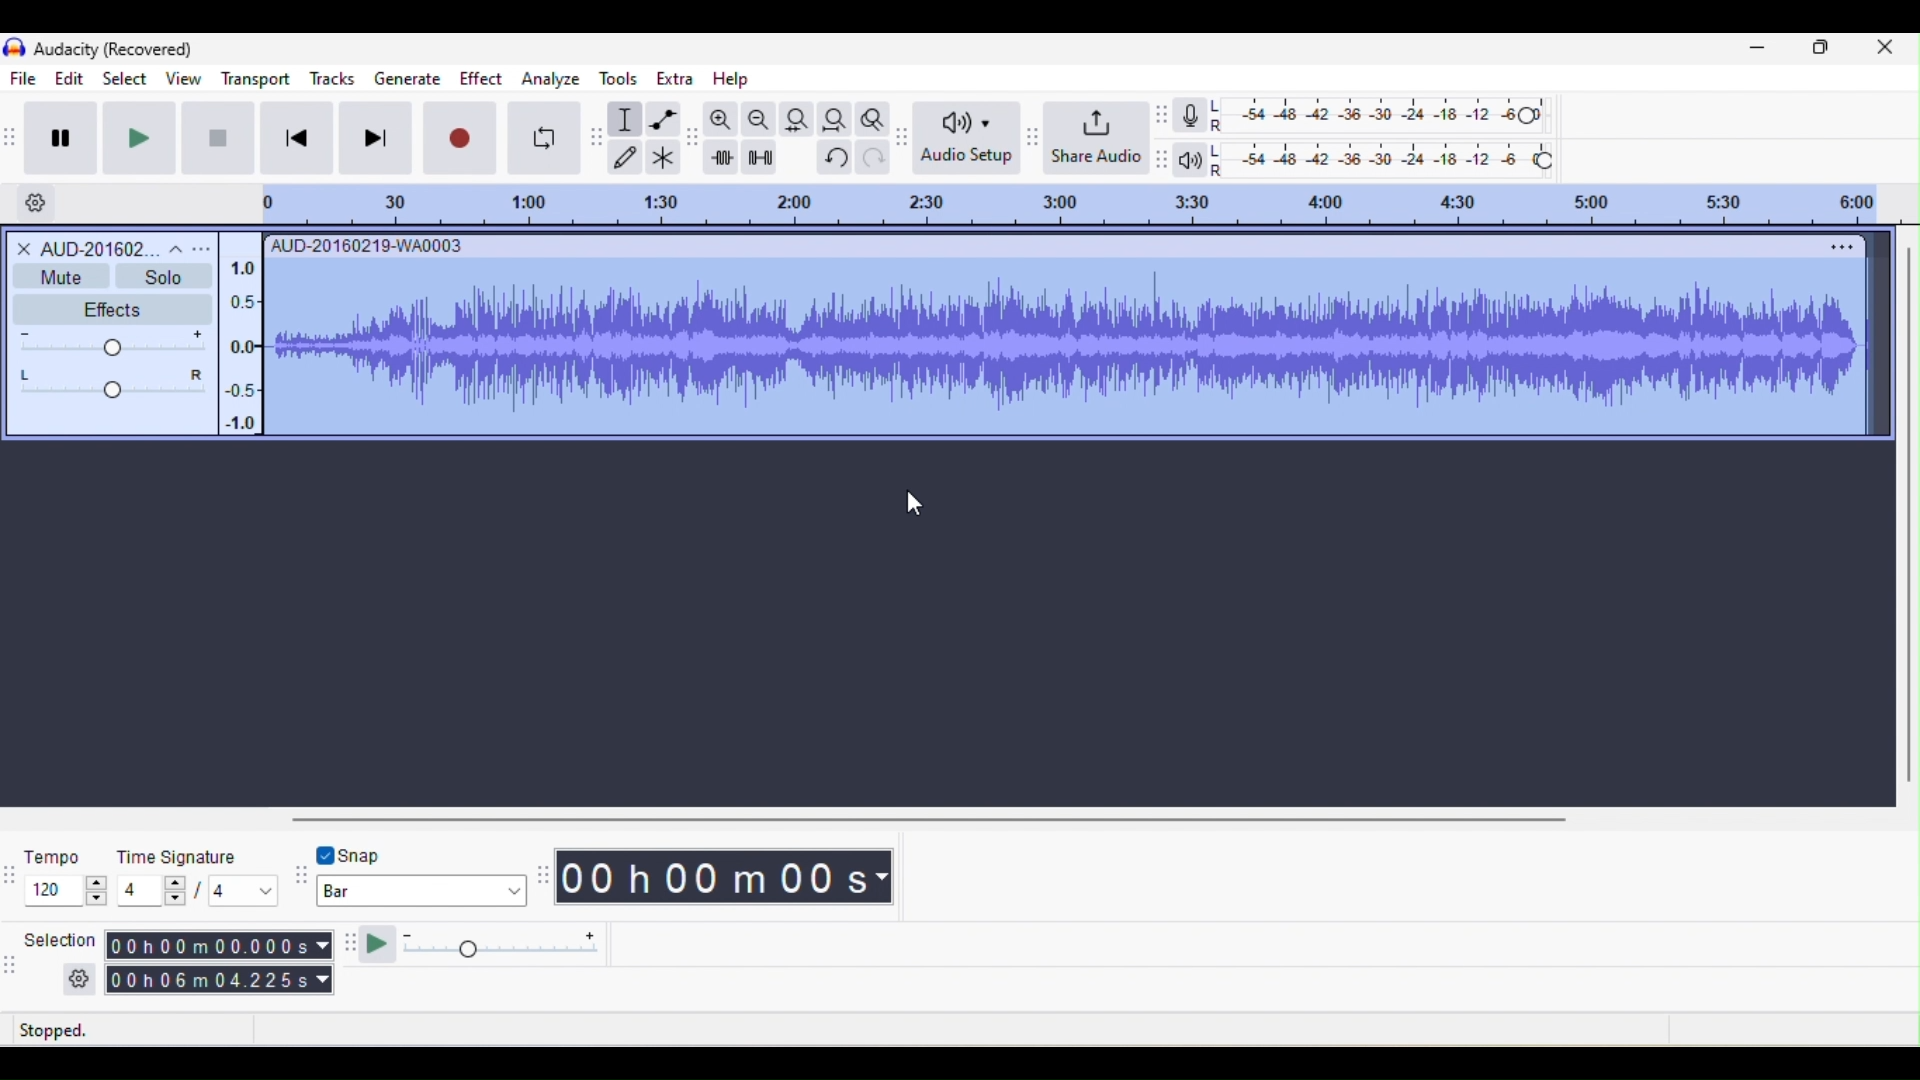 Image resolution: width=1920 pixels, height=1080 pixels. Describe the element at coordinates (1906, 520) in the screenshot. I see `Vertical scroll bar` at that location.